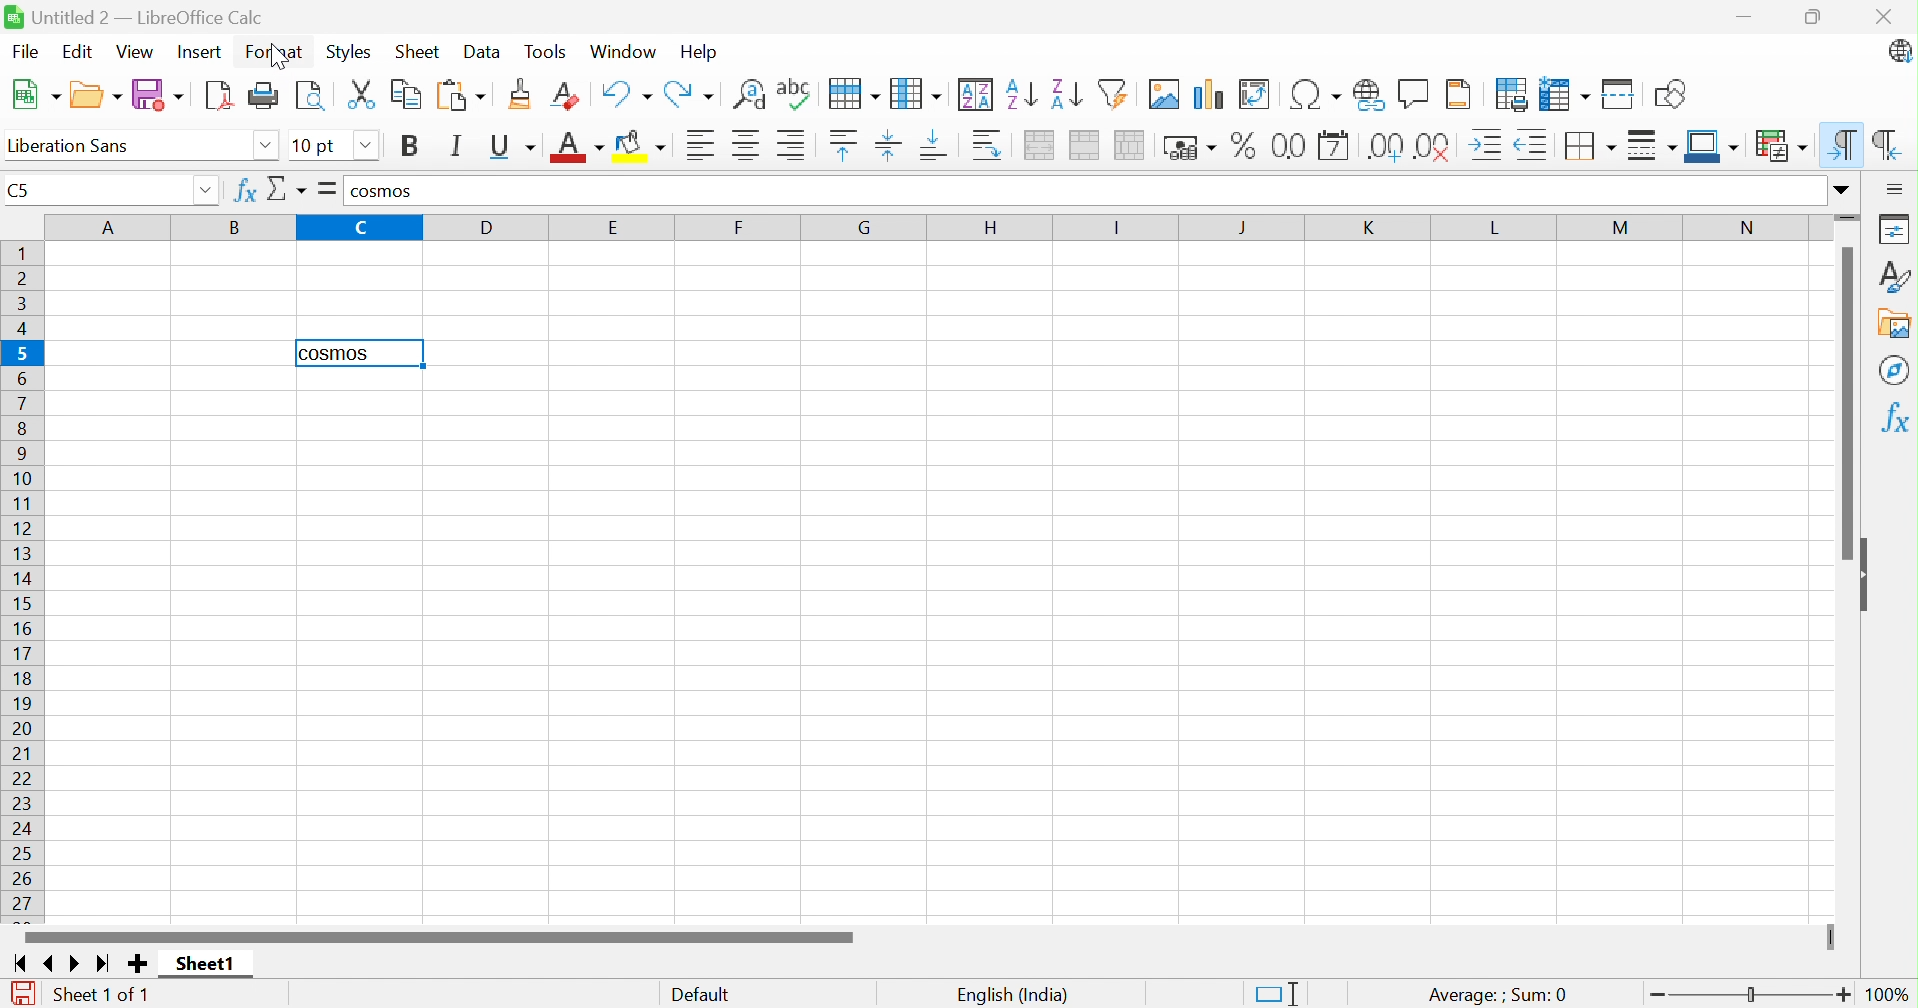 Image resolution: width=1918 pixels, height=1008 pixels. I want to click on Decrease indent, so click(1535, 145).